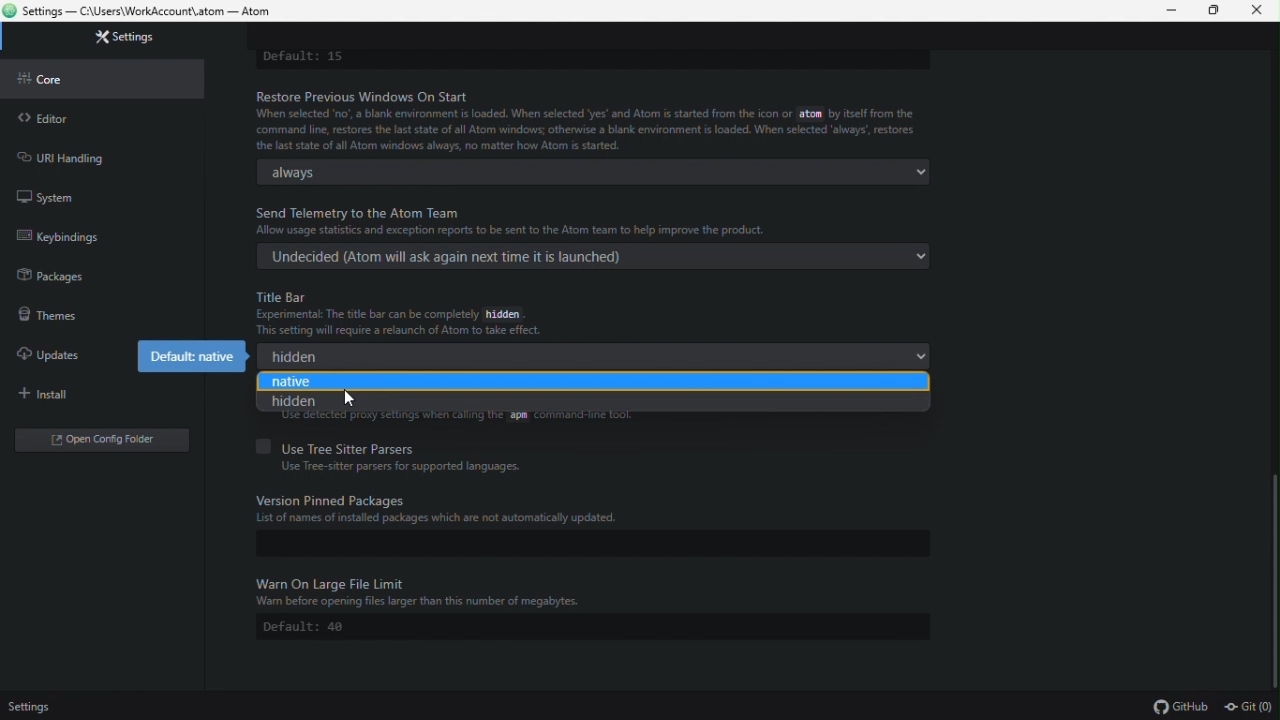 The height and width of the screenshot is (720, 1280). Describe the element at coordinates (108, 444) in the screenshot. I see `Open config editor` at that location.